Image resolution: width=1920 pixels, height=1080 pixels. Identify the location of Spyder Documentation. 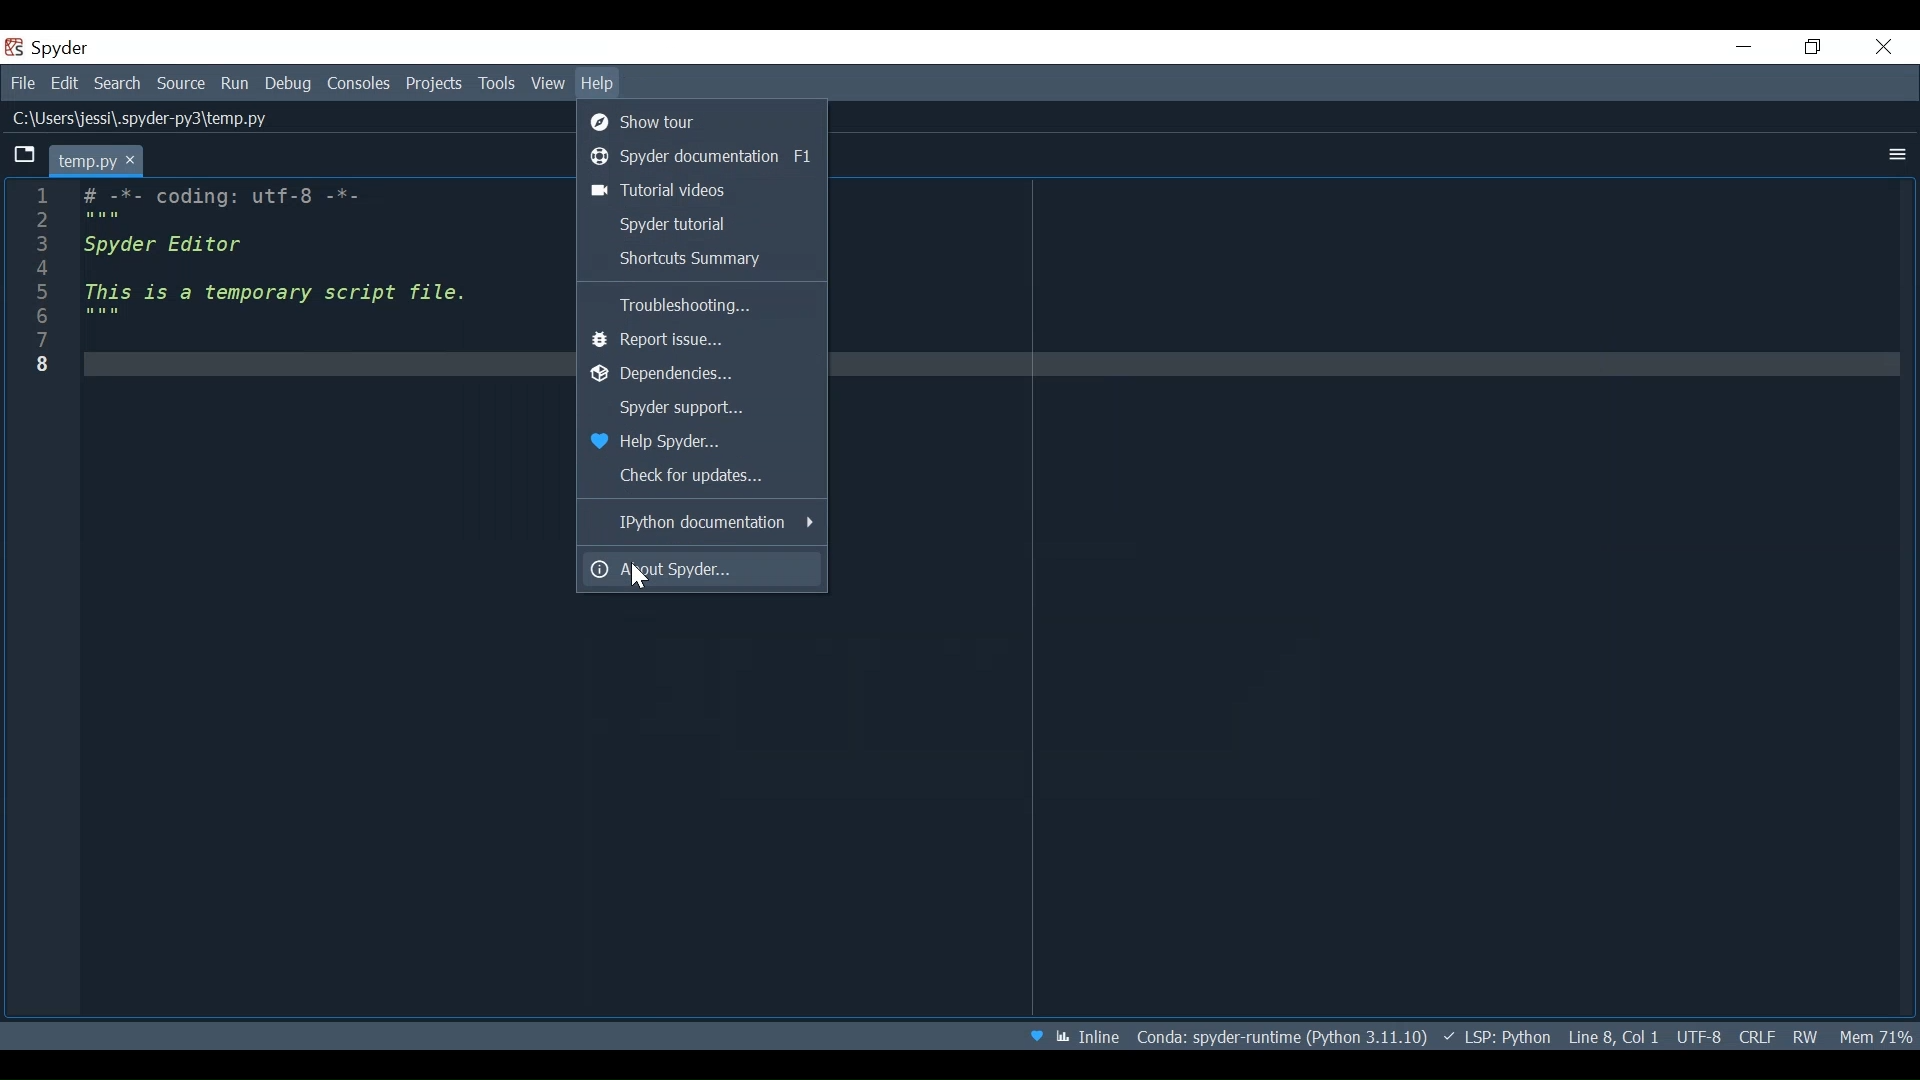
(681, 155).